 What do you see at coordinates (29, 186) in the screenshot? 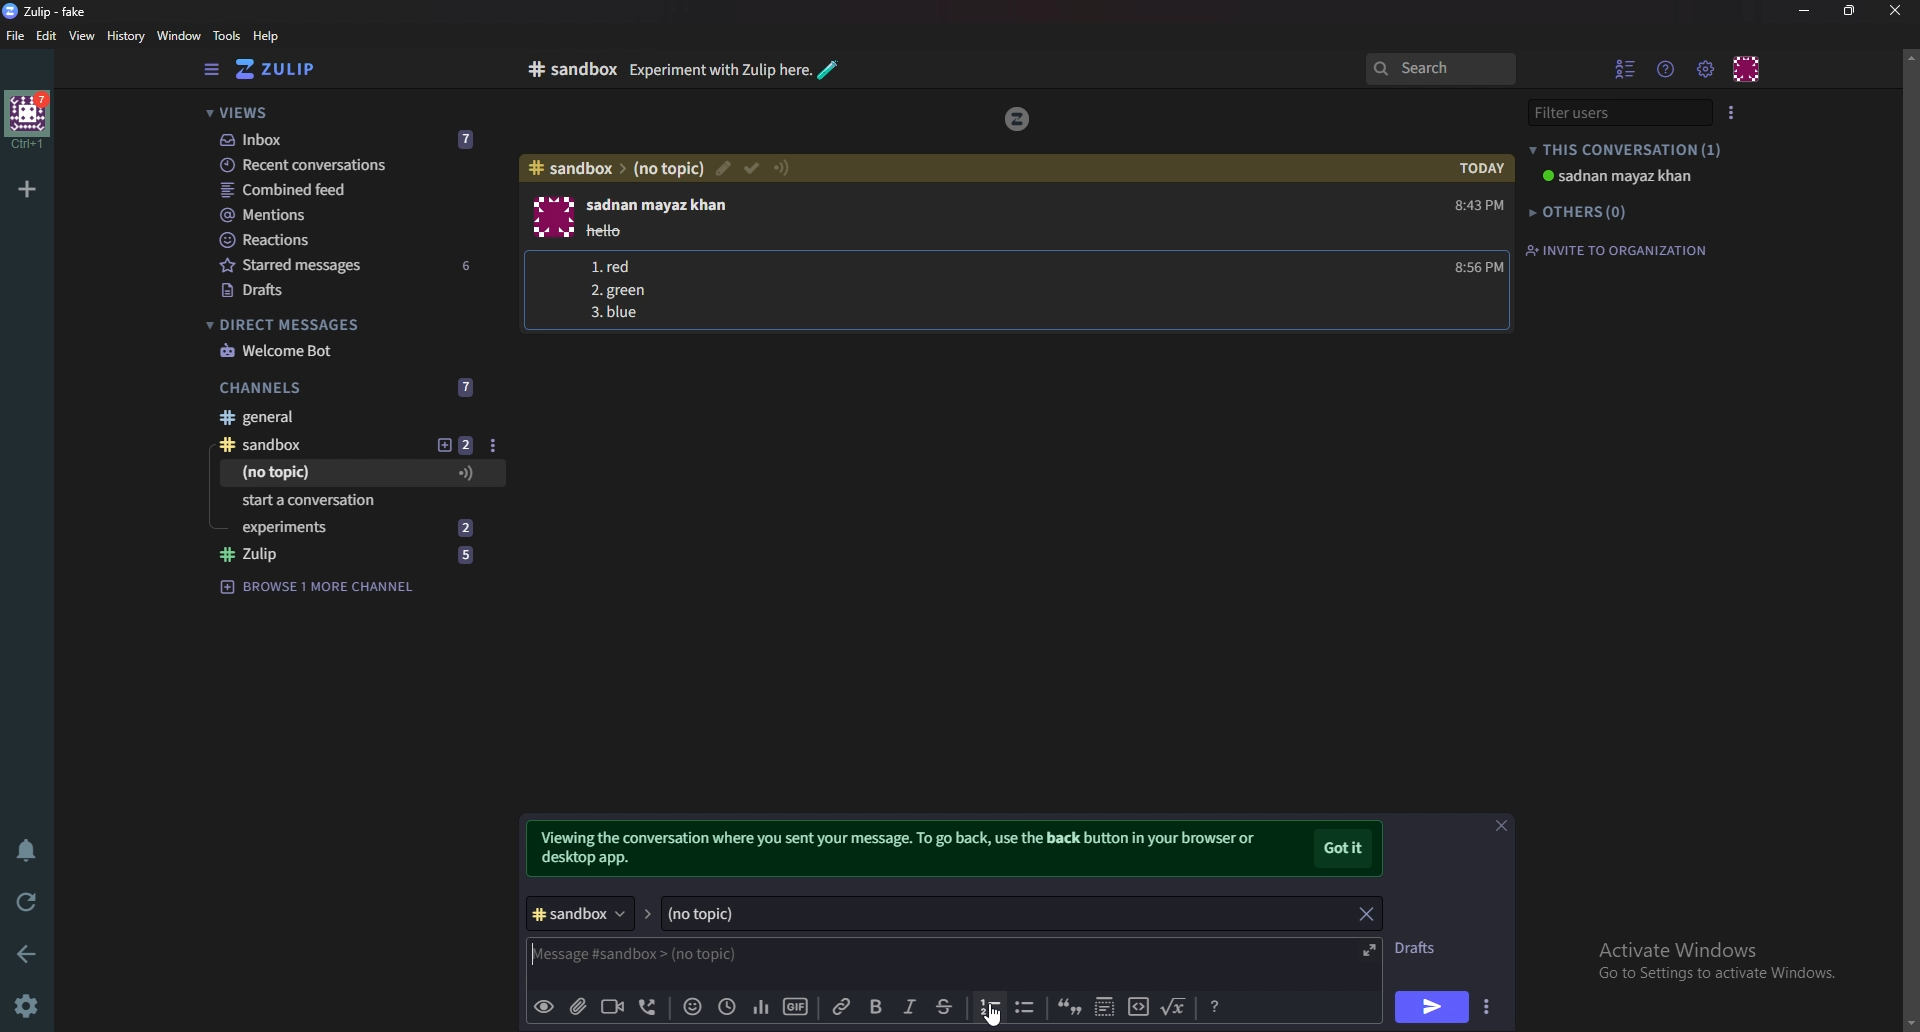
I see `Add organization` at bounding box center [29, 186].